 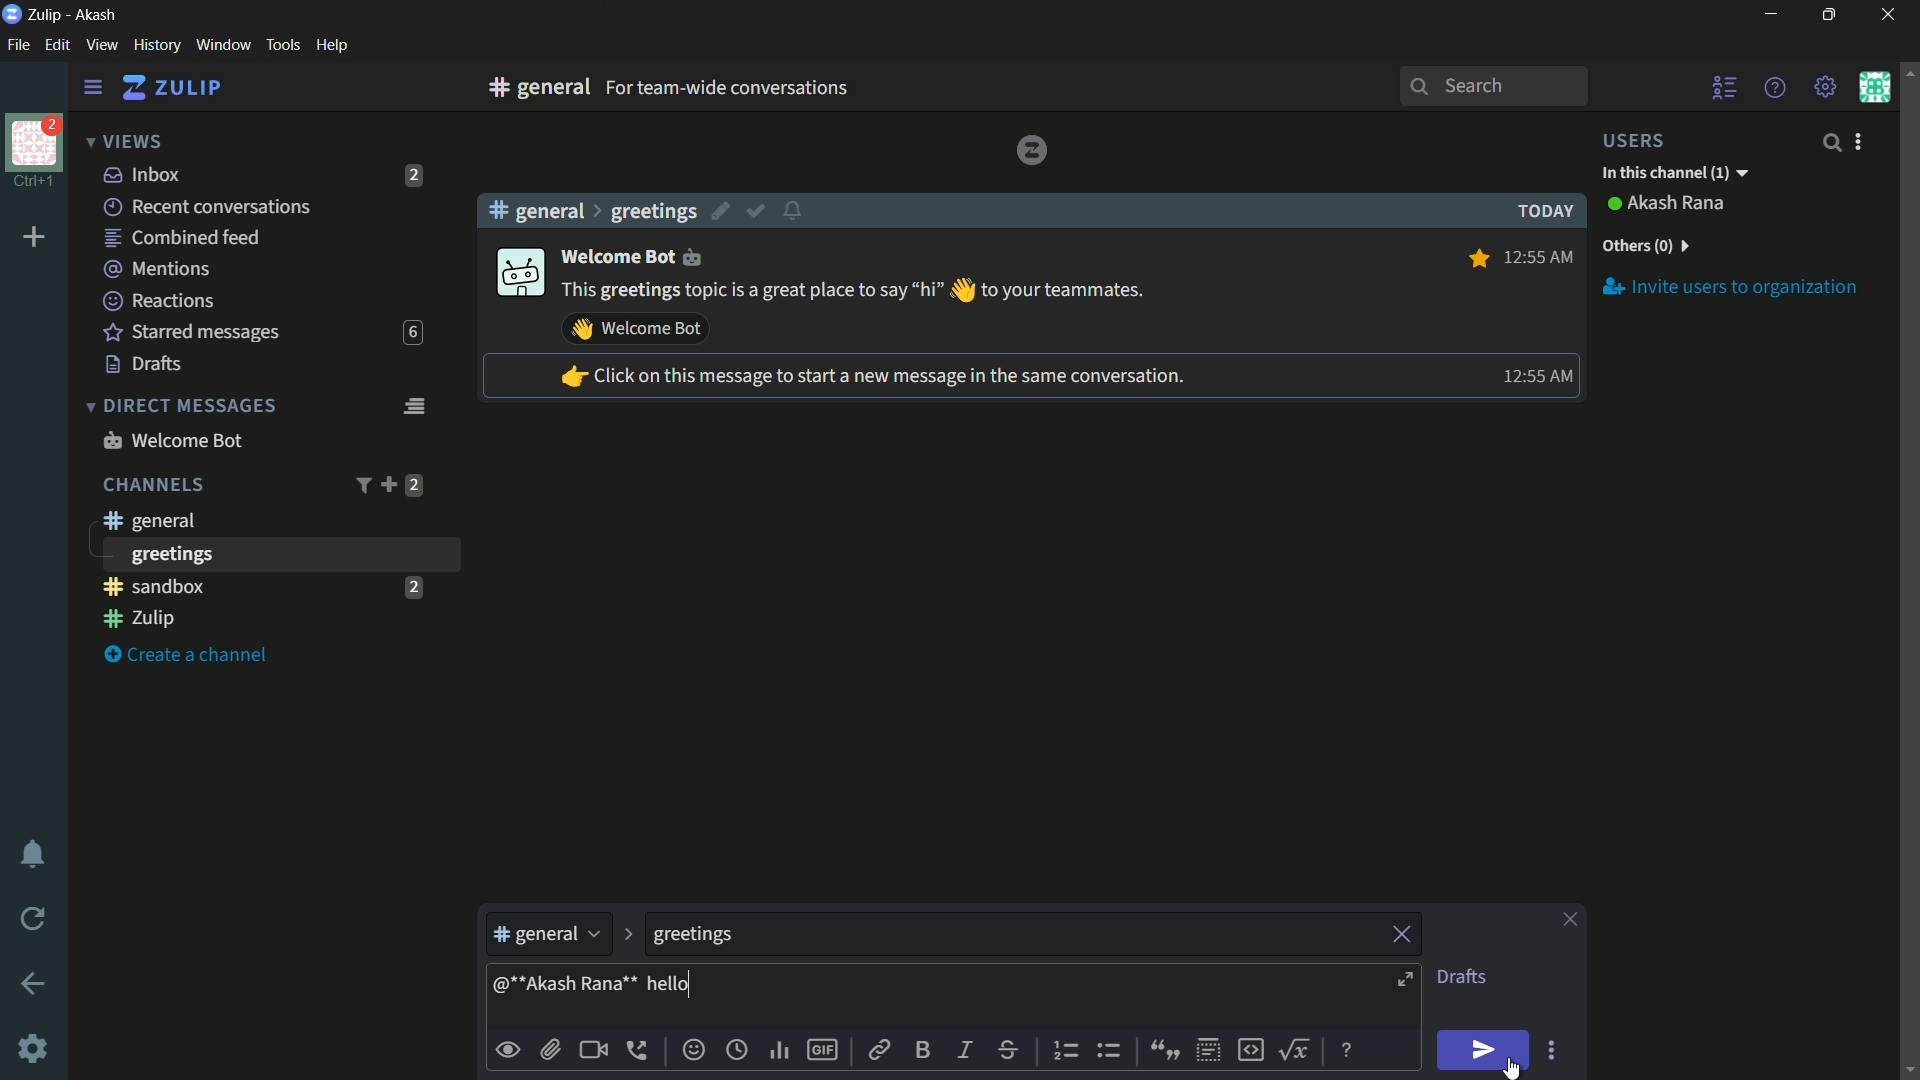 What do you see at coordinates (737, 1052) in the screenshot?
I see `add globe` at bounding box center [737, 1052].